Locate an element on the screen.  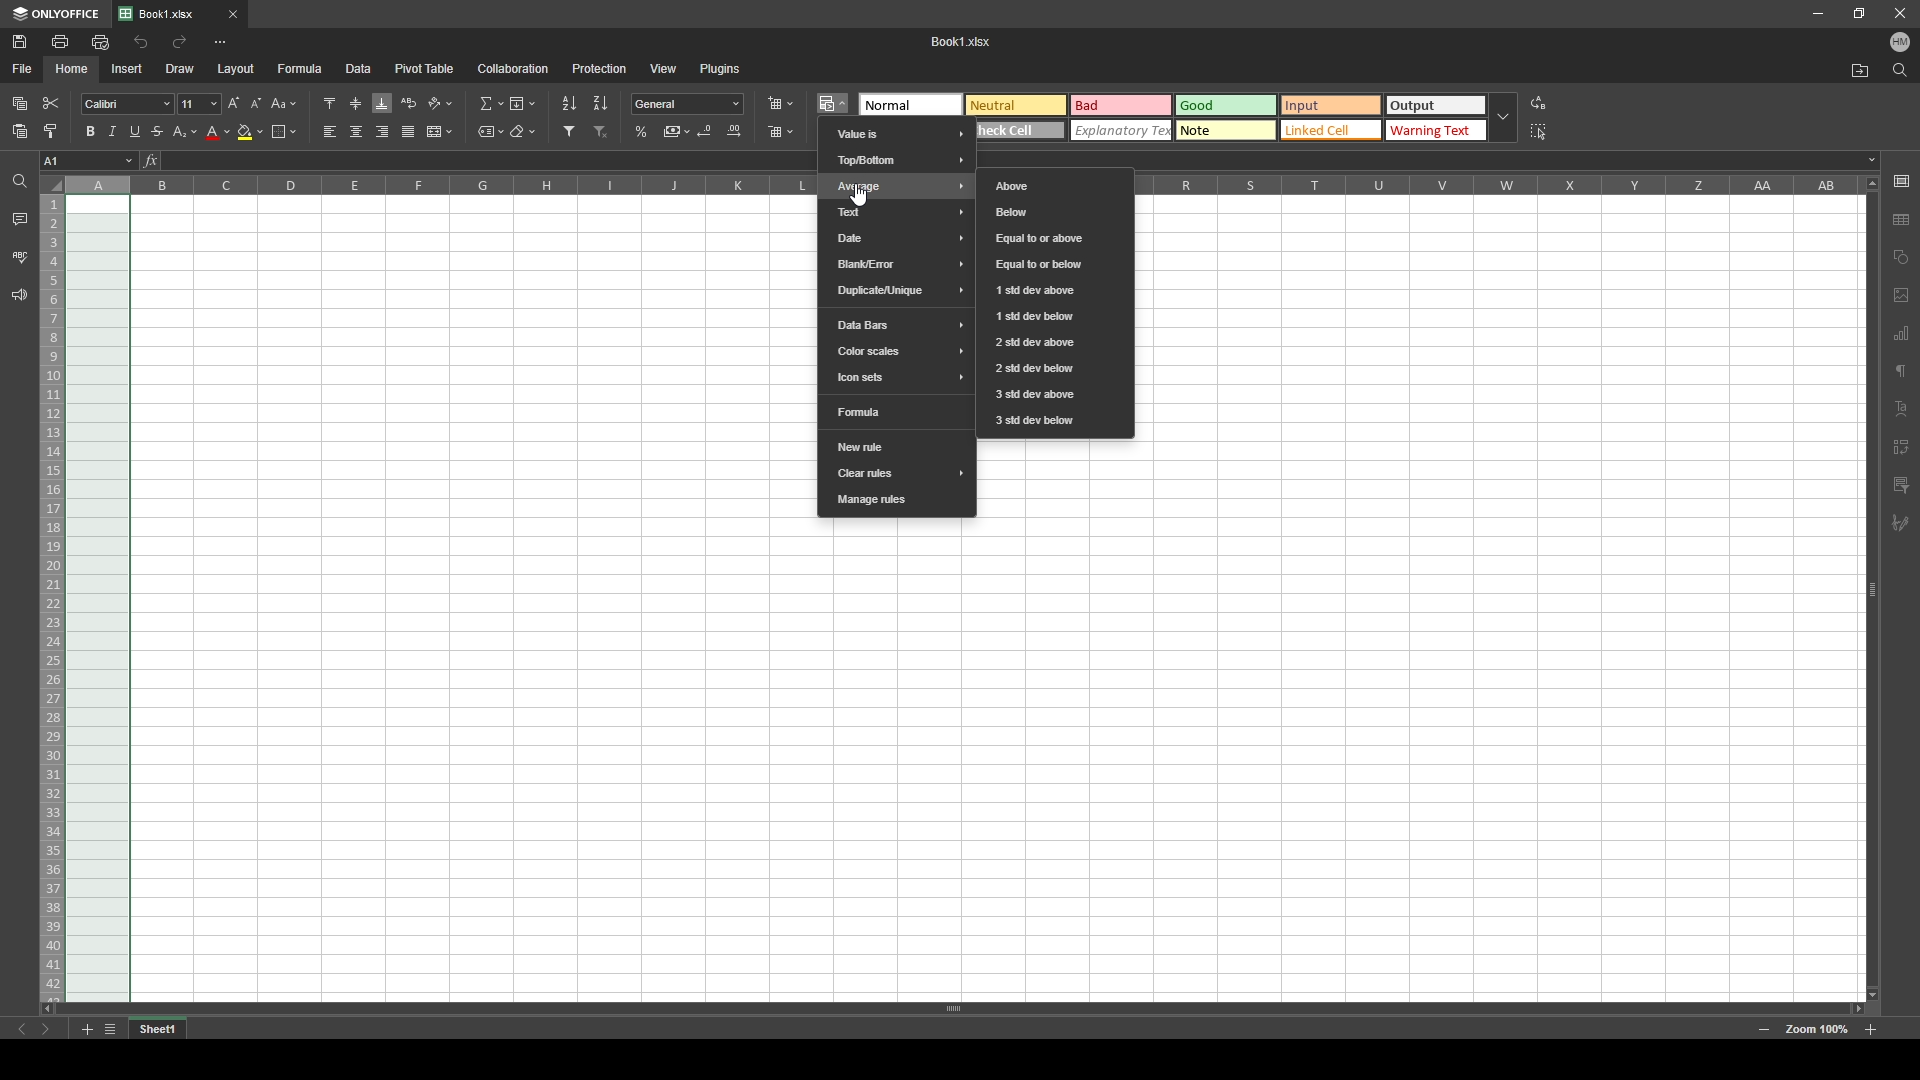
cursor is located at coordinates (849, 191).